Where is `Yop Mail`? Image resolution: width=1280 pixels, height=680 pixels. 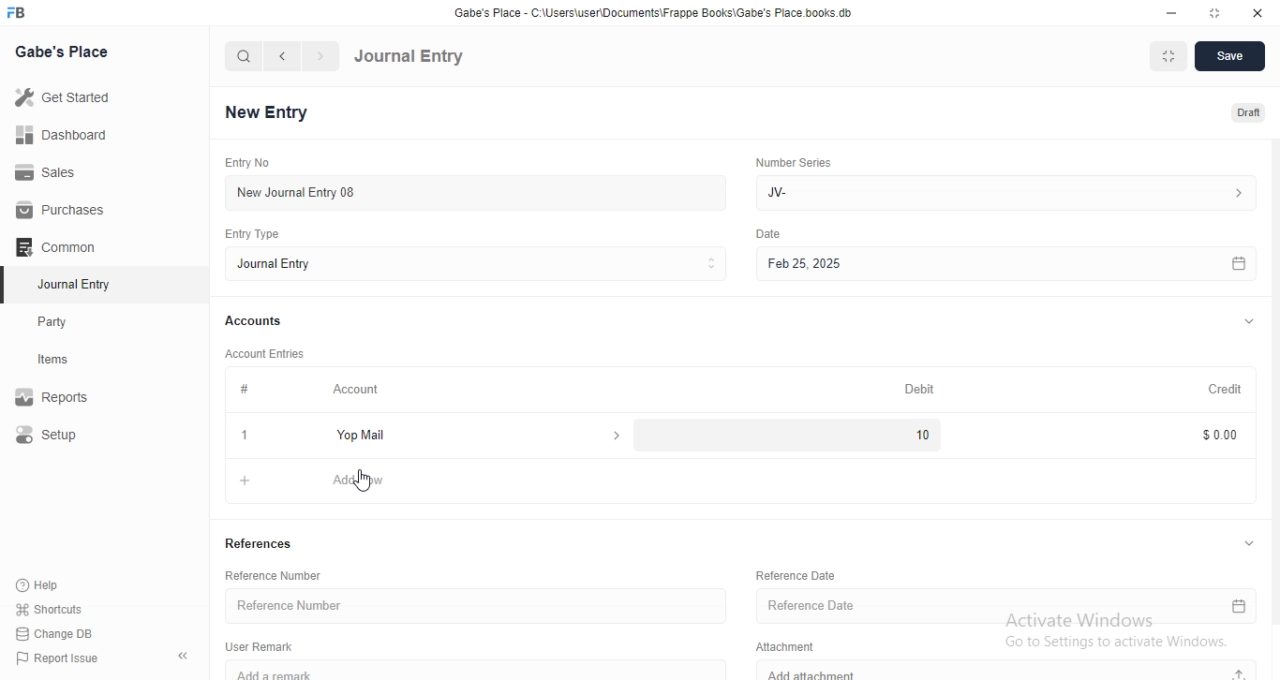 Yop Mail is located at coordinates (473, 435).